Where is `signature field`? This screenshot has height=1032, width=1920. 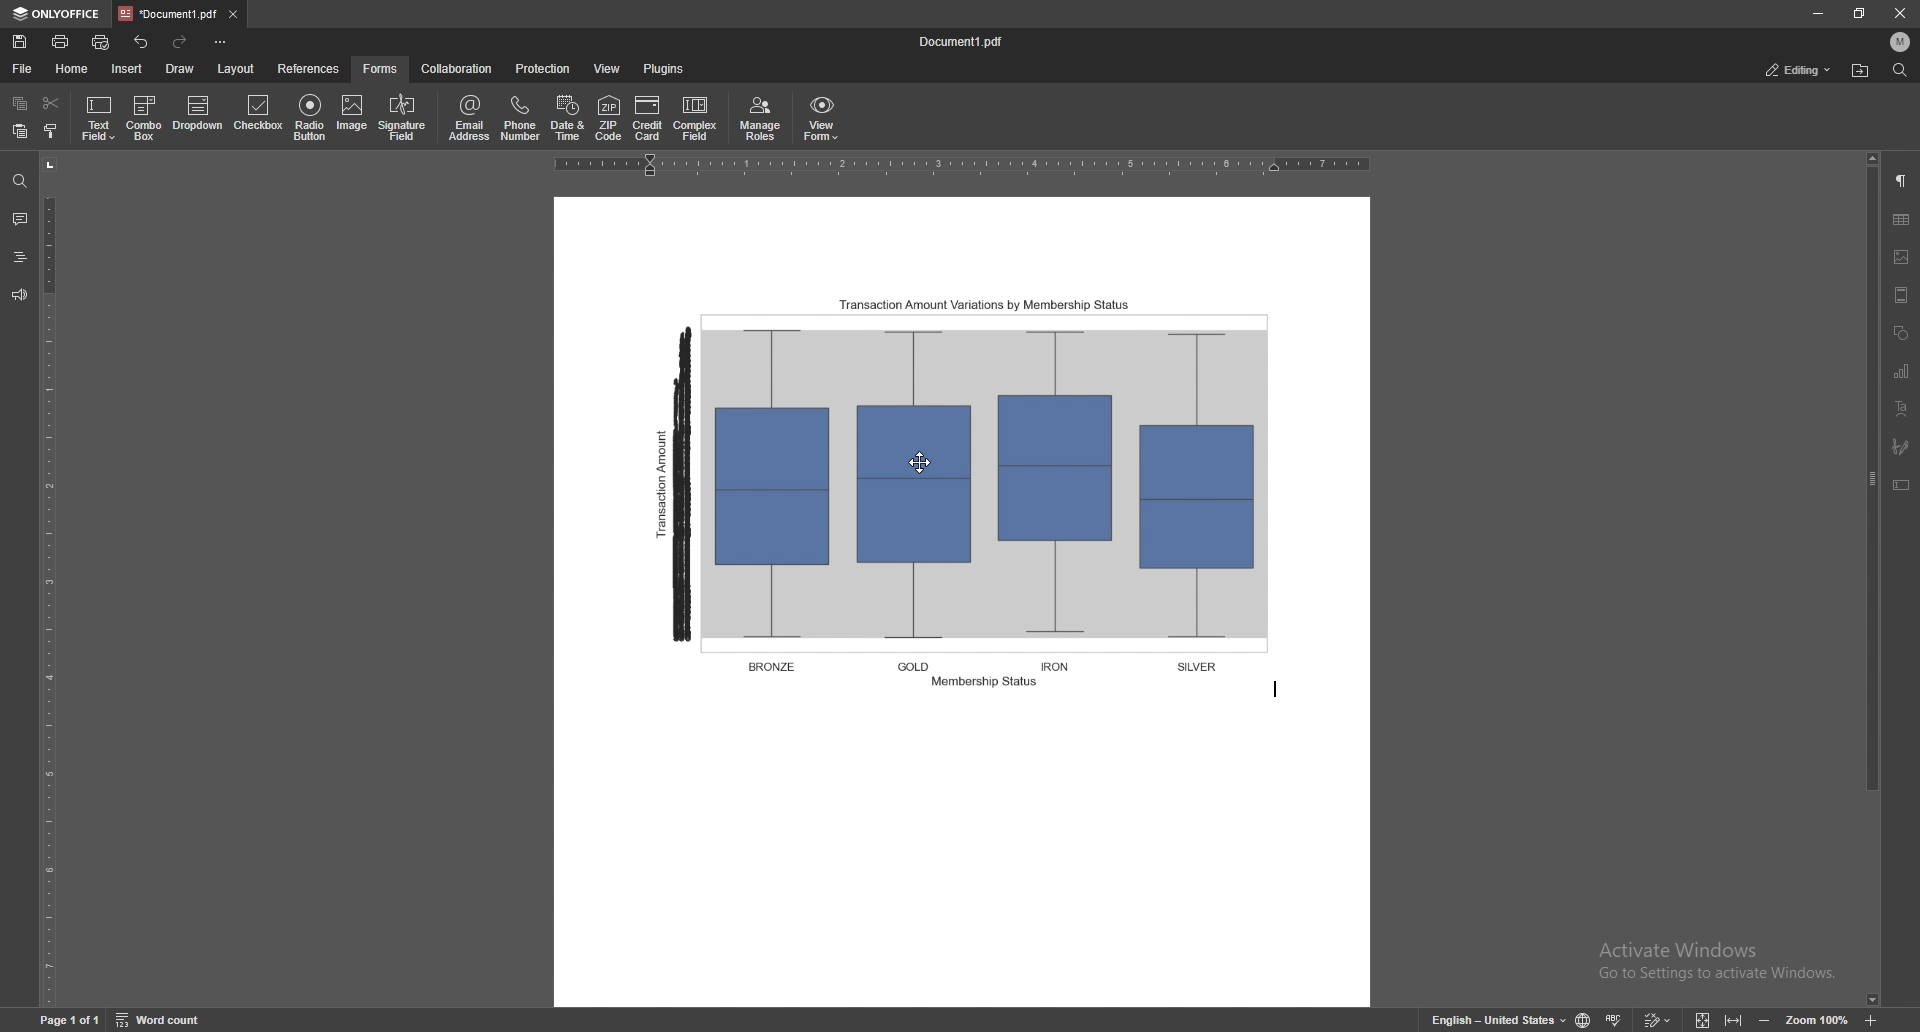 signature field is located at coordinates (403, 118).